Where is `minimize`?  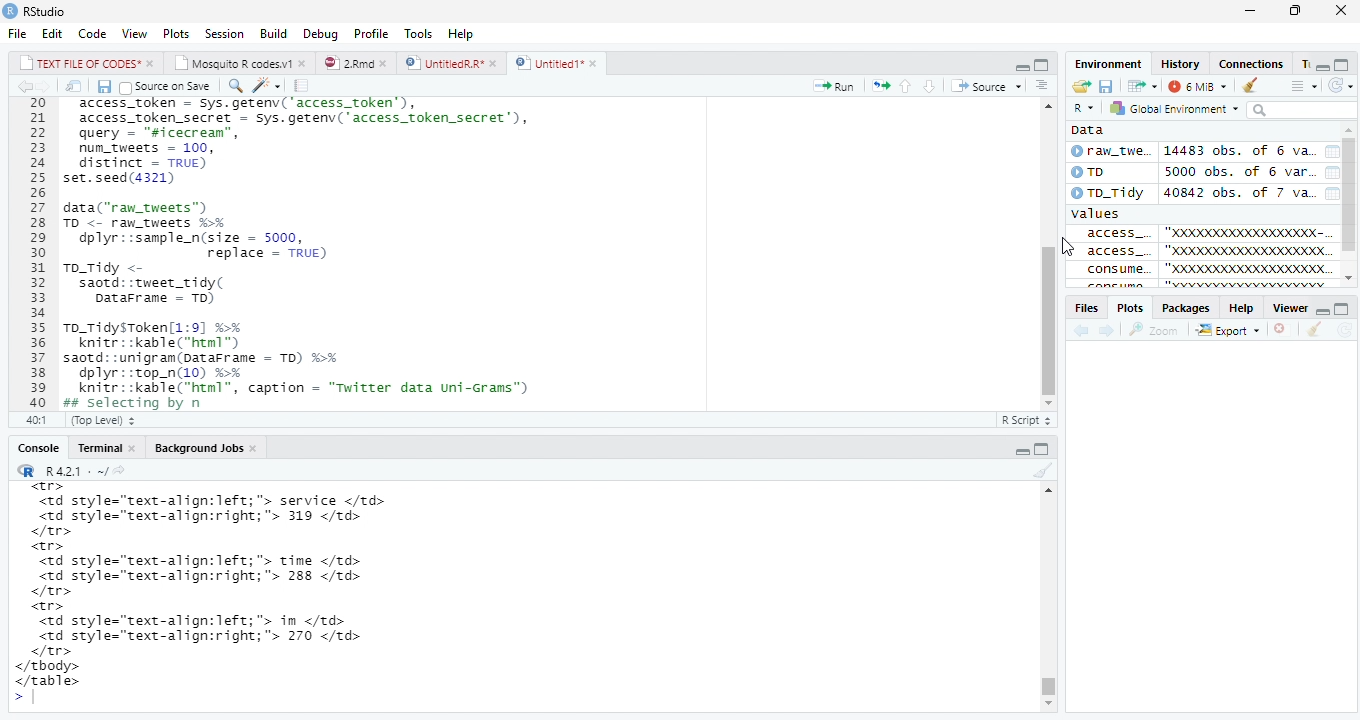
minimize is located at coordinates (1252, 11).